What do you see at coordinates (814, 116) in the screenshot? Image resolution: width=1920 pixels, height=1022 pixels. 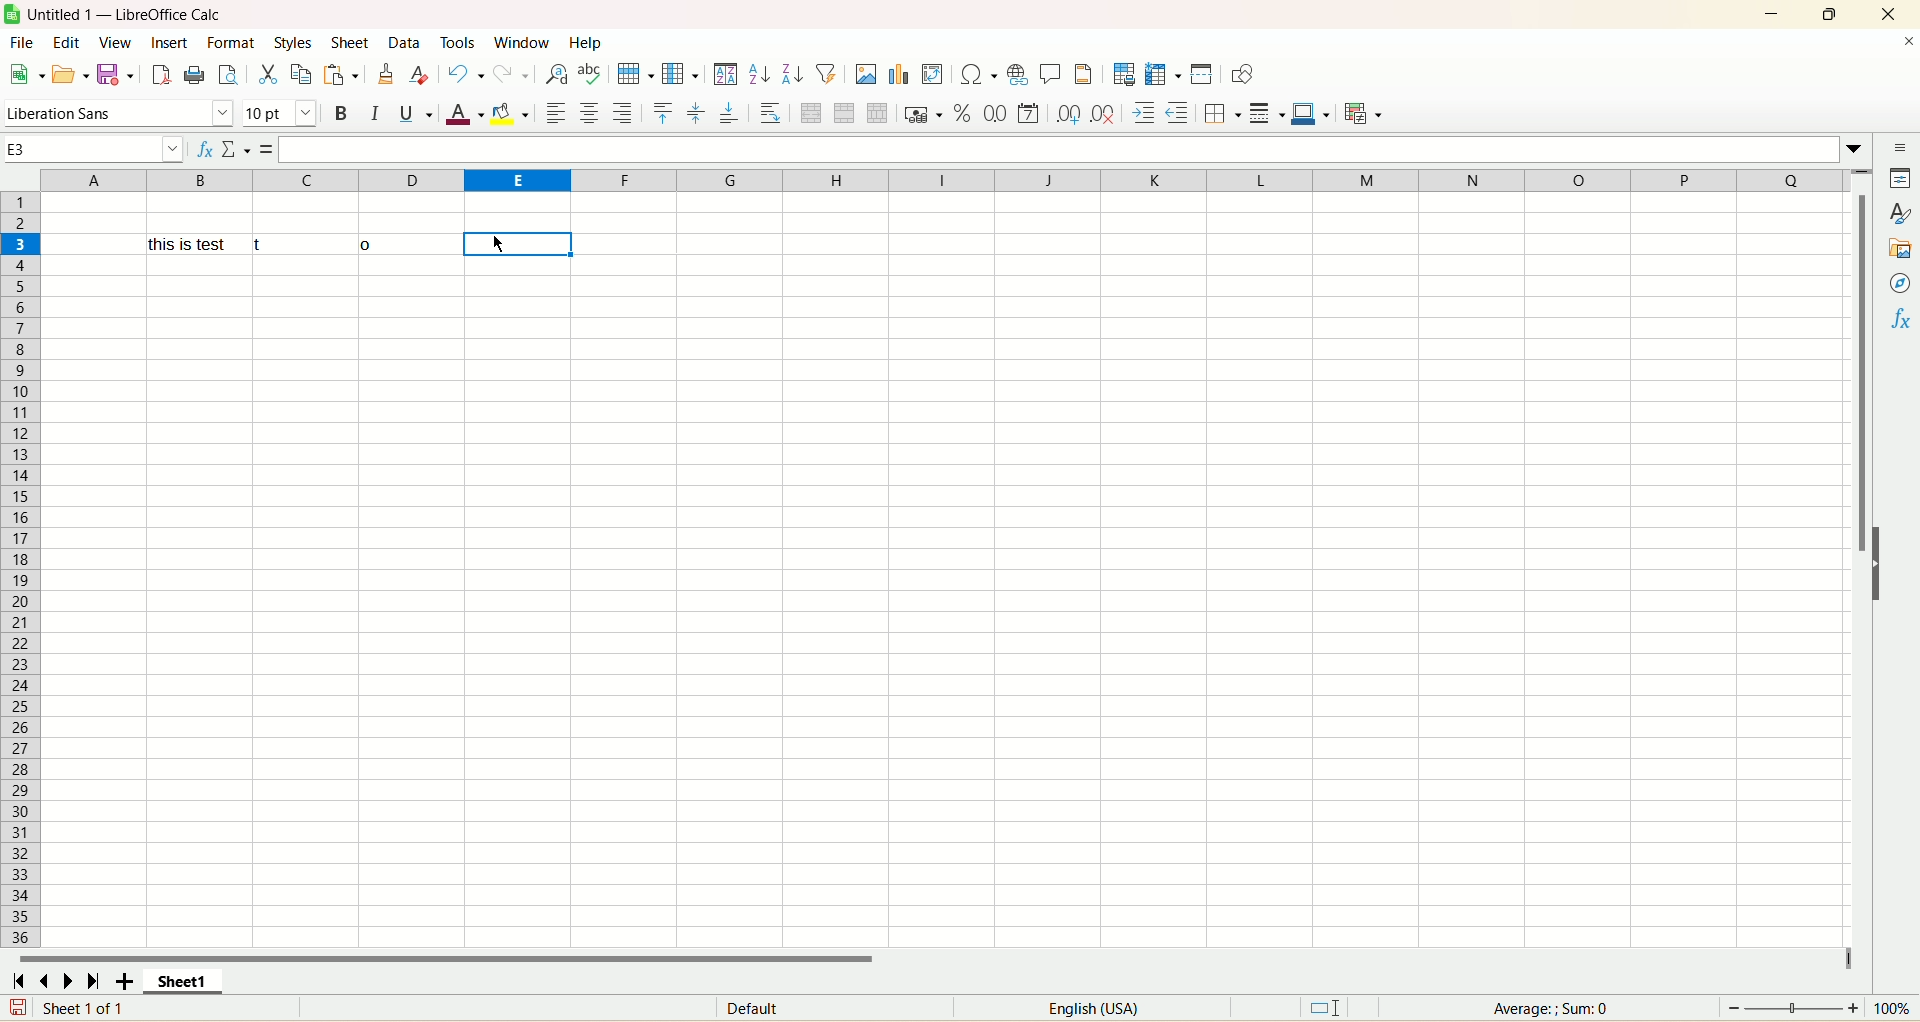 I see `merge and center cell` at bounding box center [814, 116].